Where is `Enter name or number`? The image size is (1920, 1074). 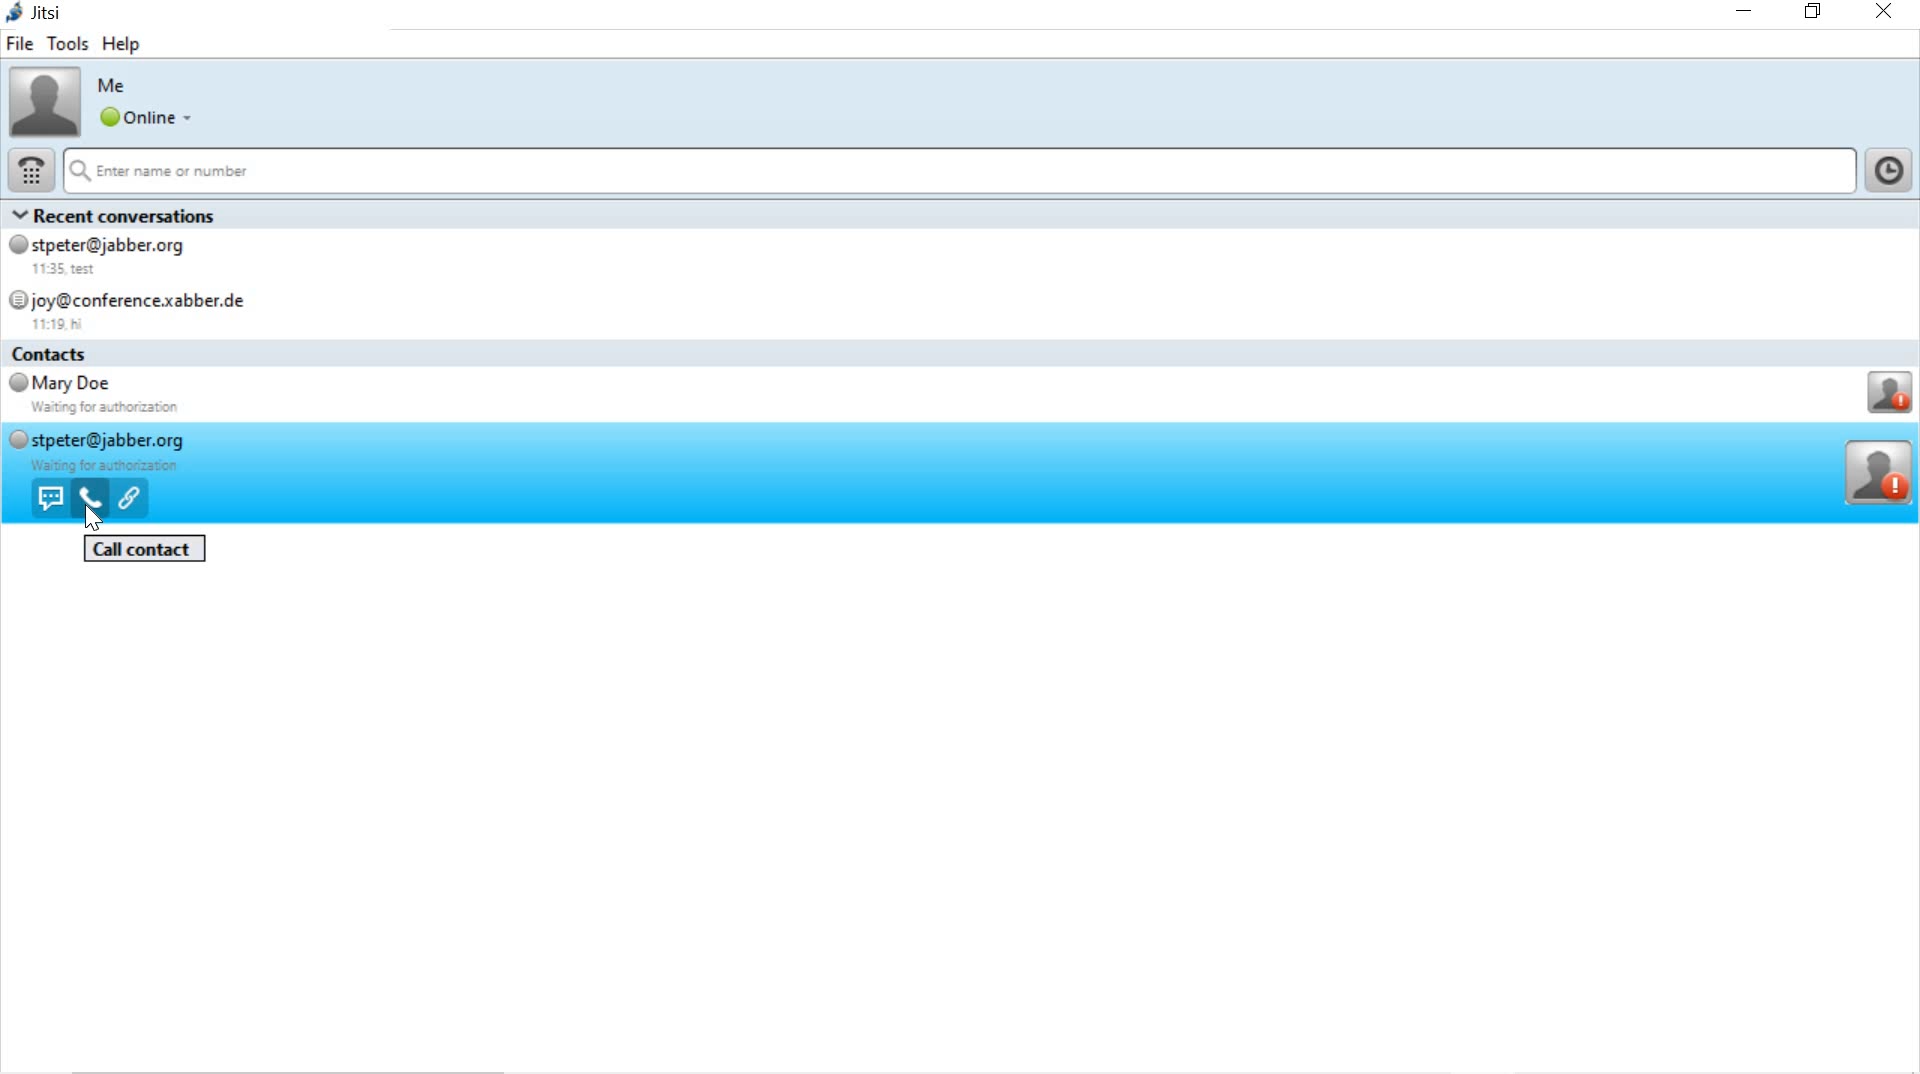
Enter name or number is located at coordinates (962, 171).